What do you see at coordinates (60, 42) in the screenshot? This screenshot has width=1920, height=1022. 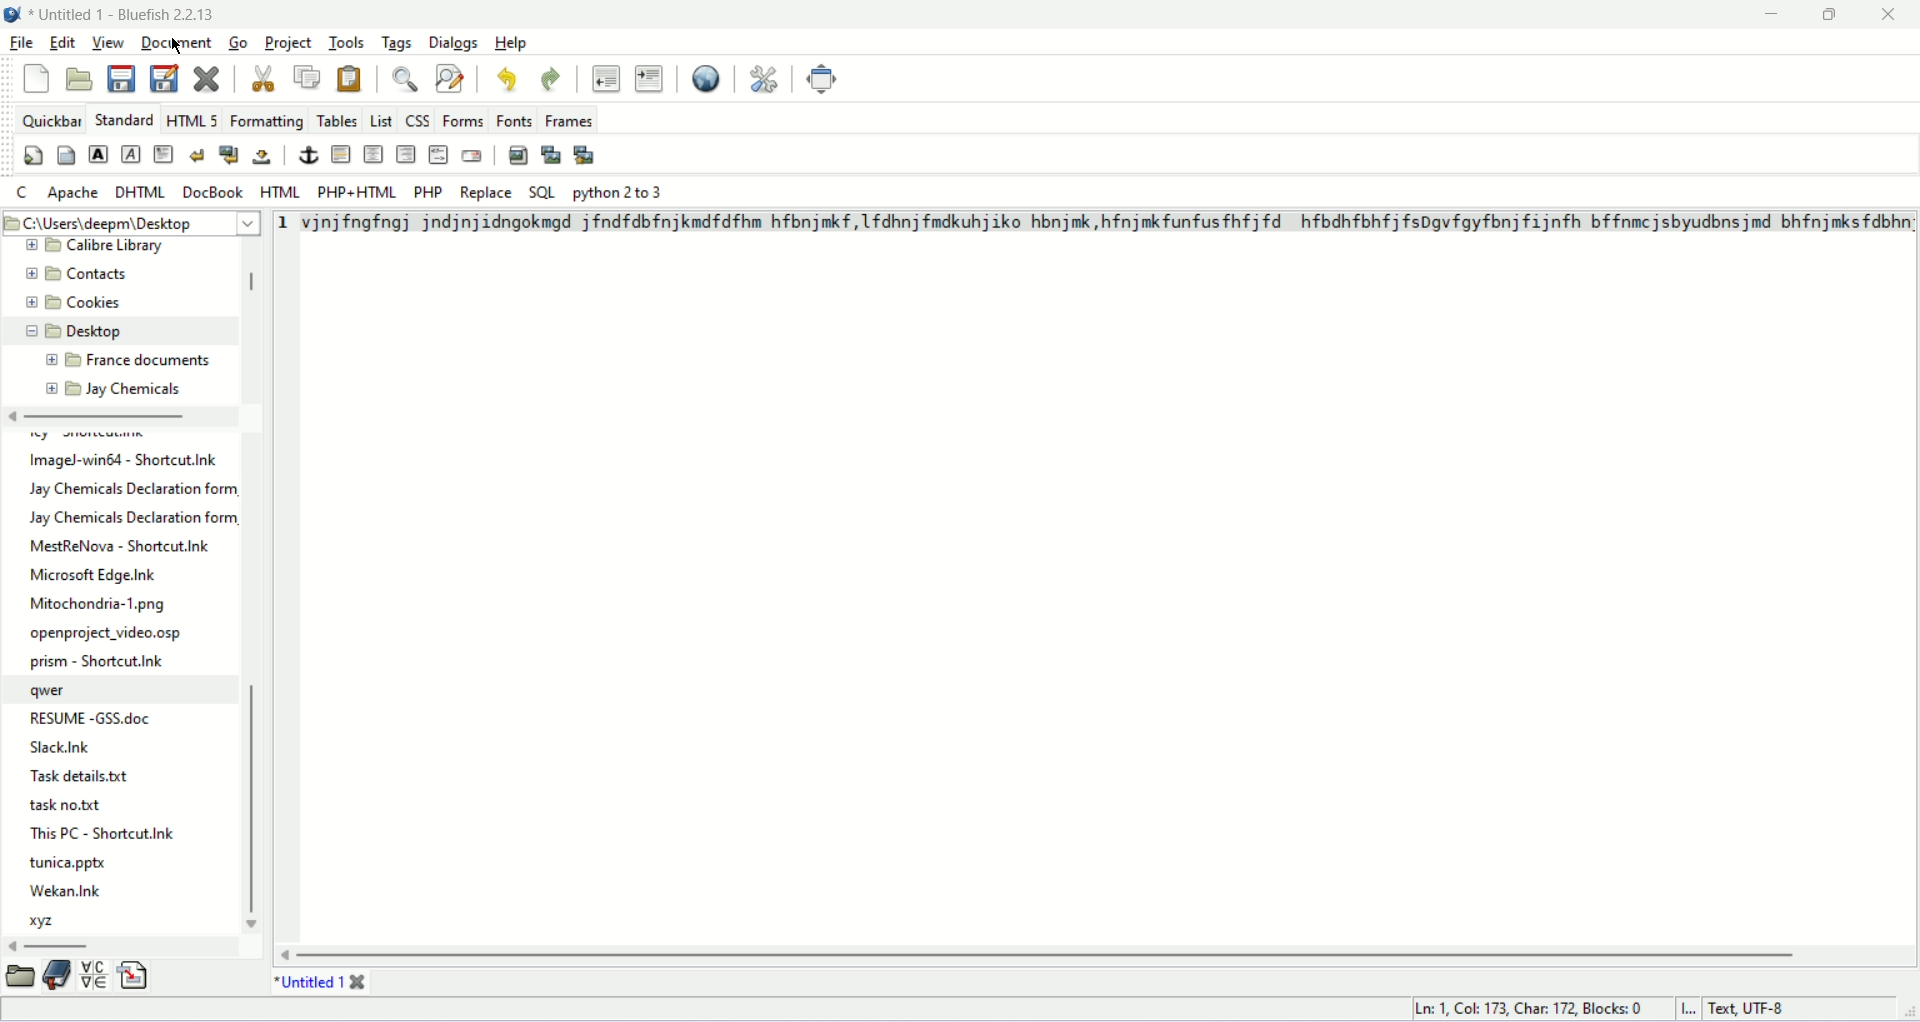 I see `edit` at bounding box center [60, 42].